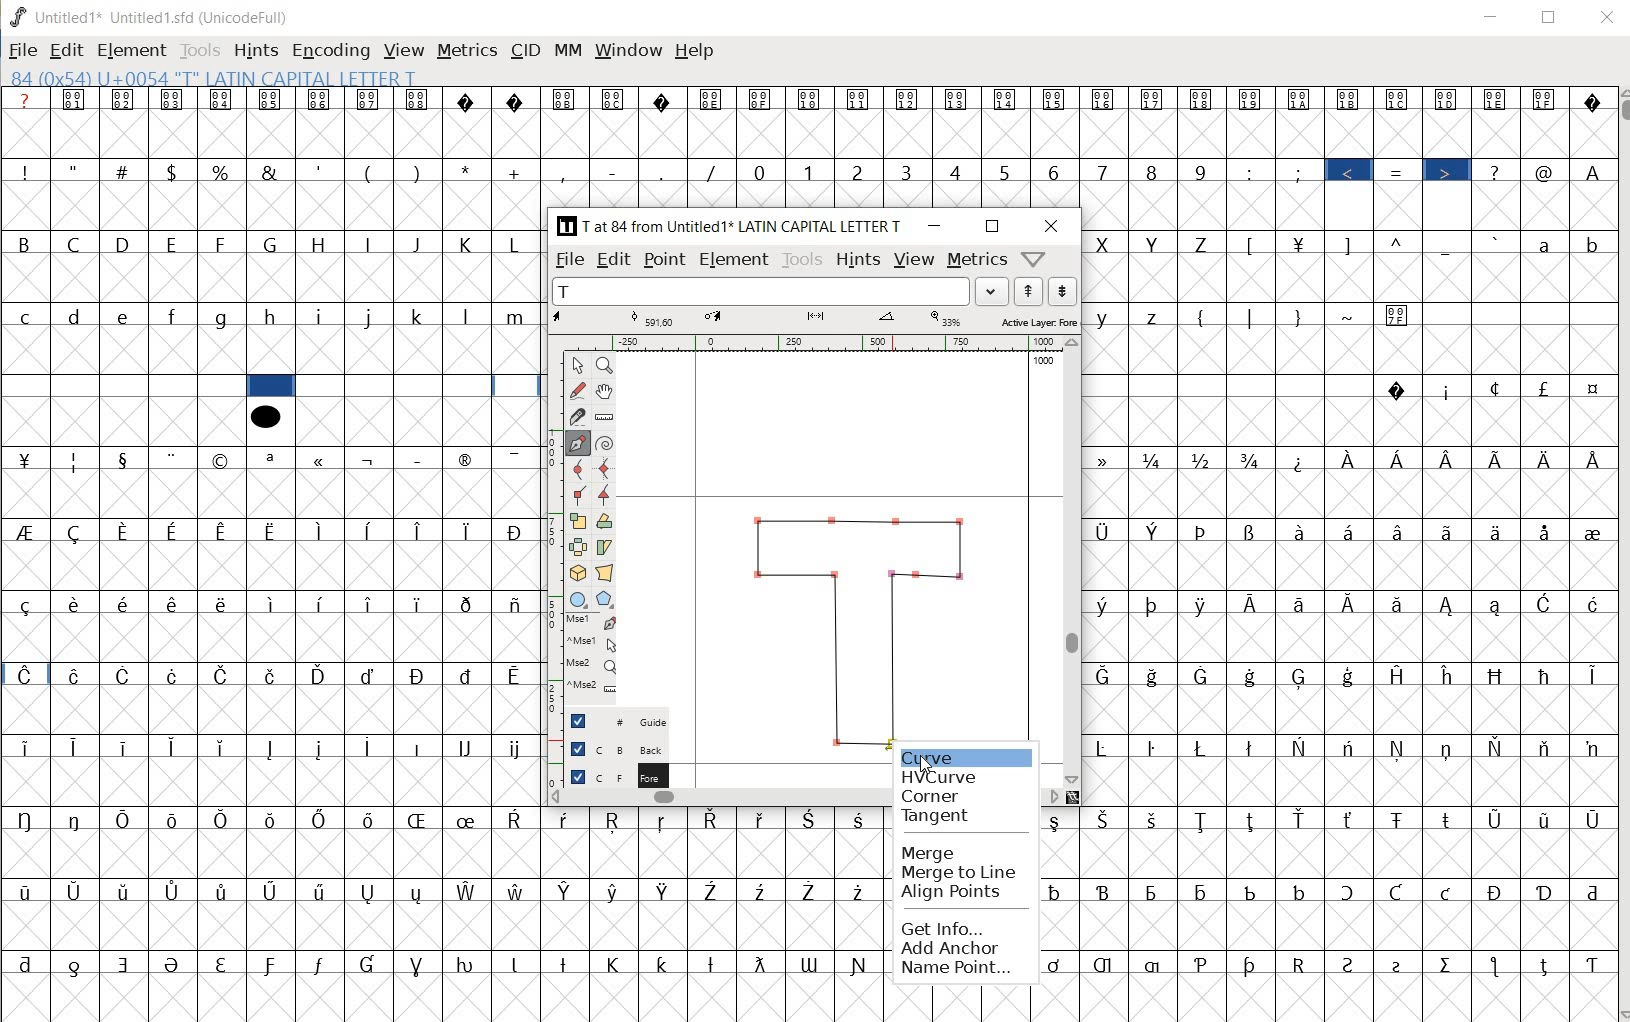  Describe the element at coordinates (1591, 169) in the screenshot. I see `A` at that location.